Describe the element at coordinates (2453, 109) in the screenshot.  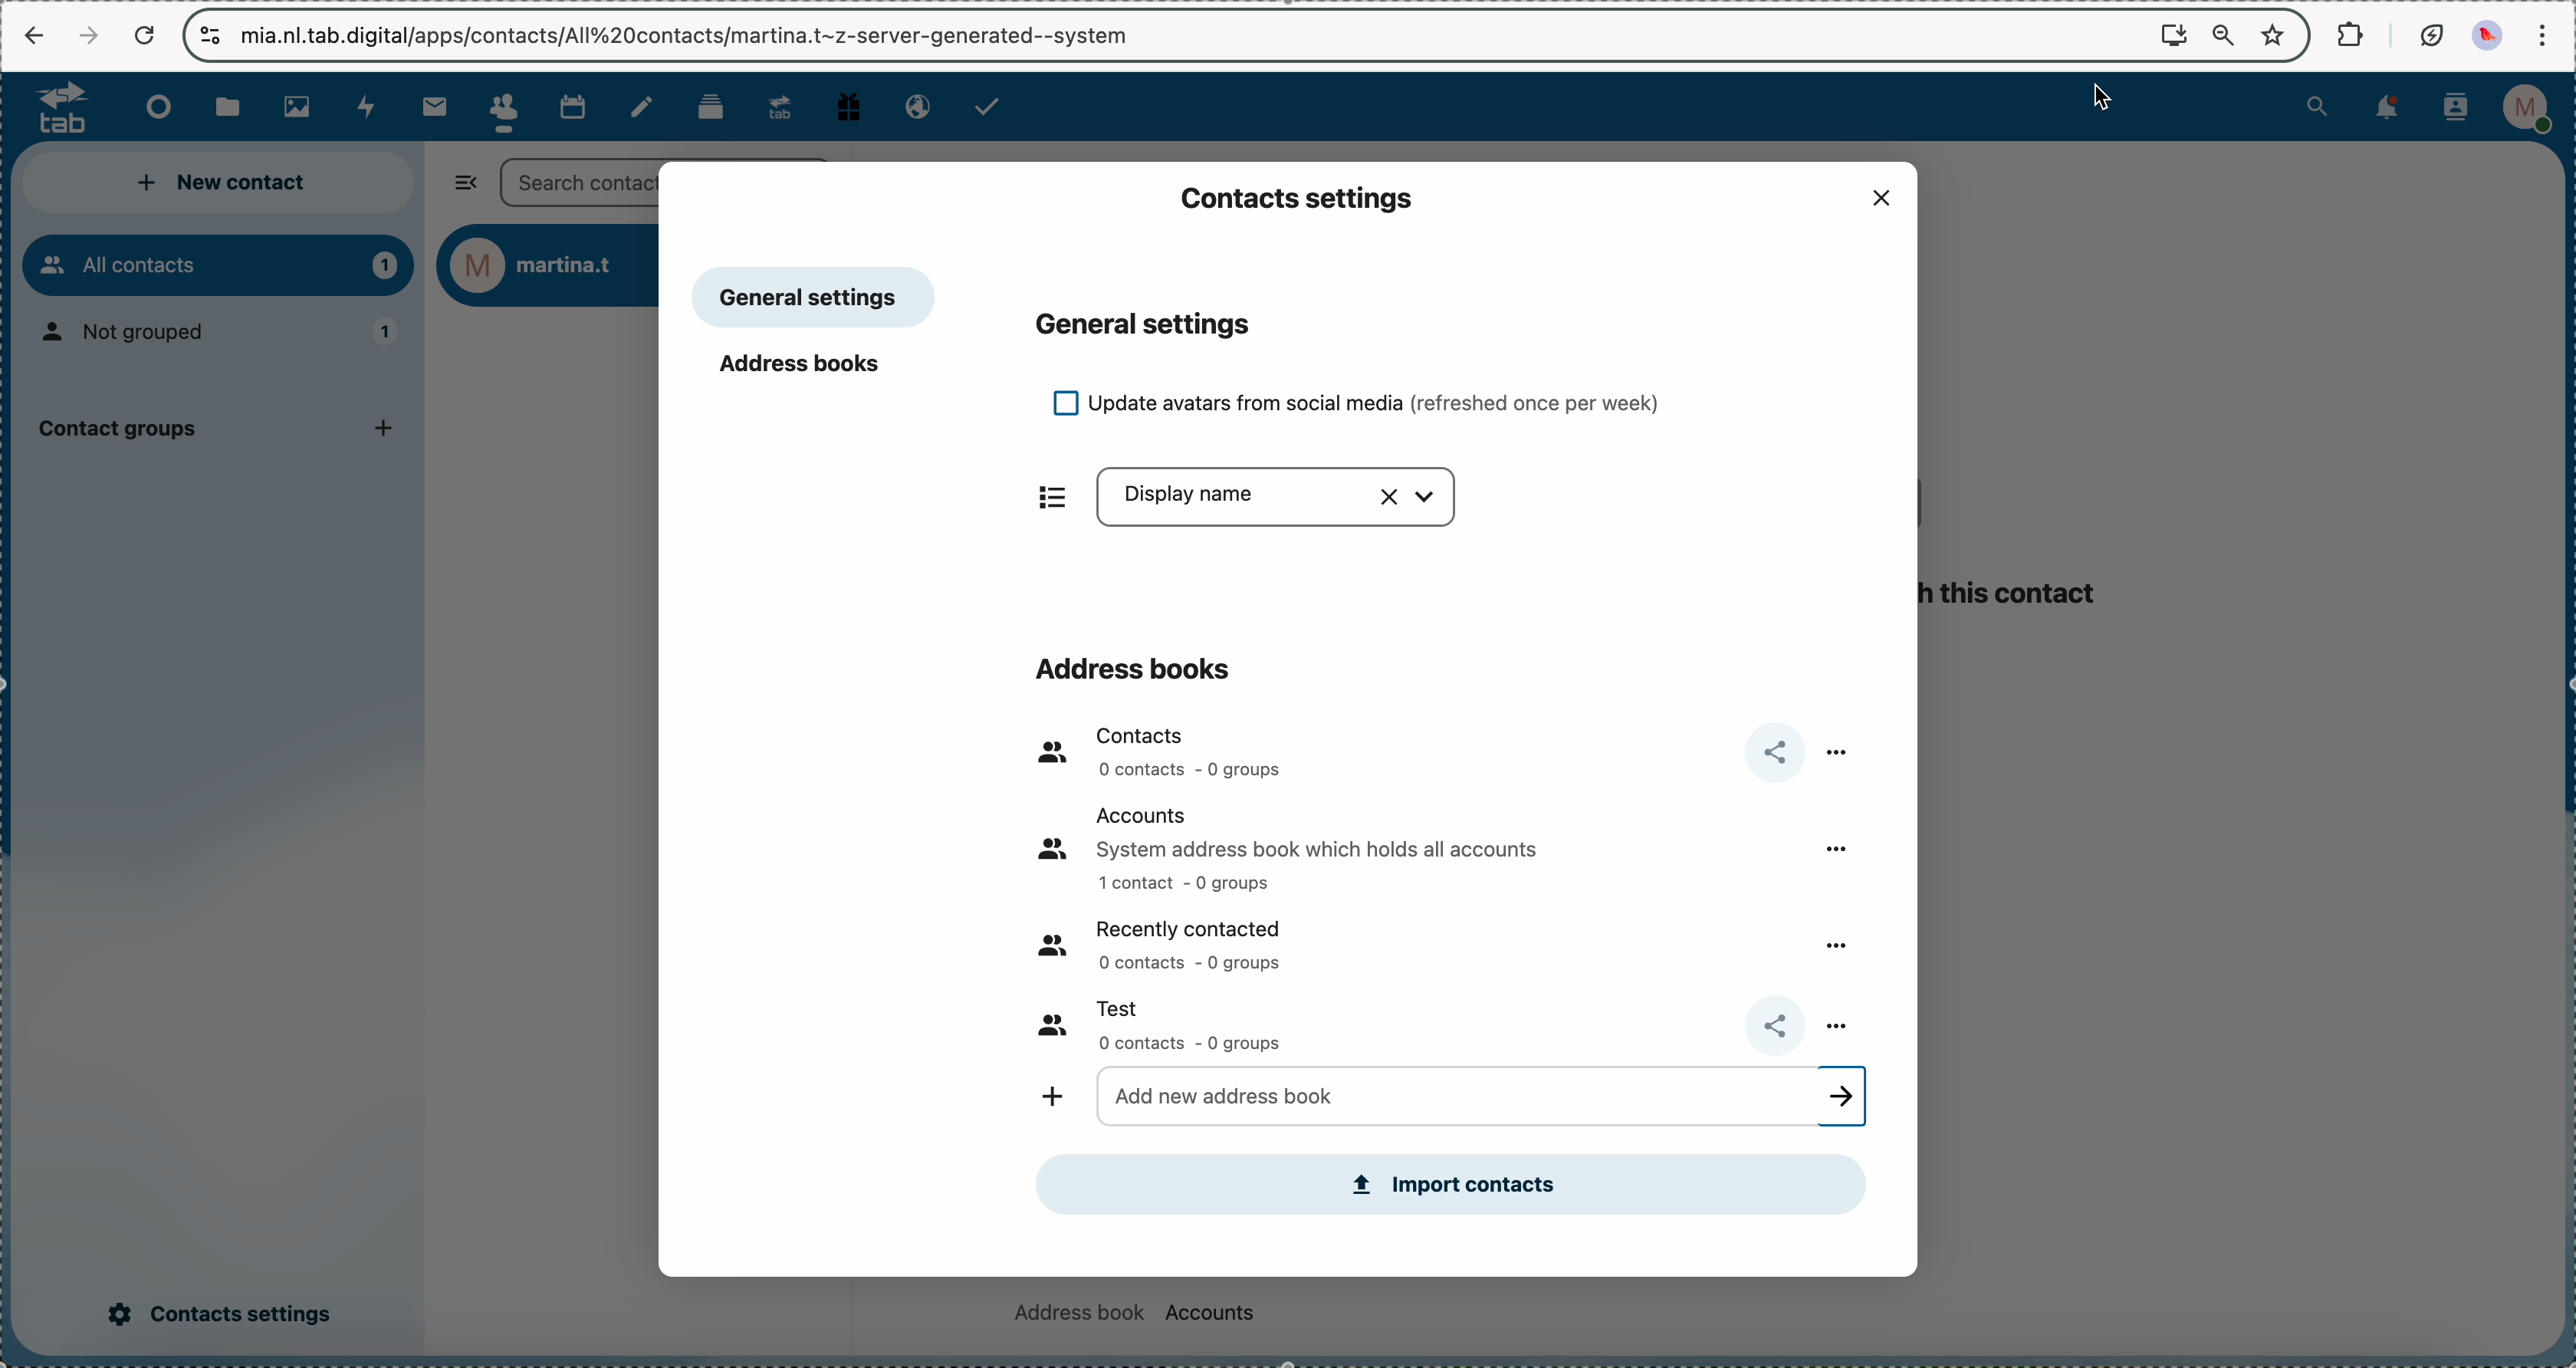
I see `contacts` at that location.